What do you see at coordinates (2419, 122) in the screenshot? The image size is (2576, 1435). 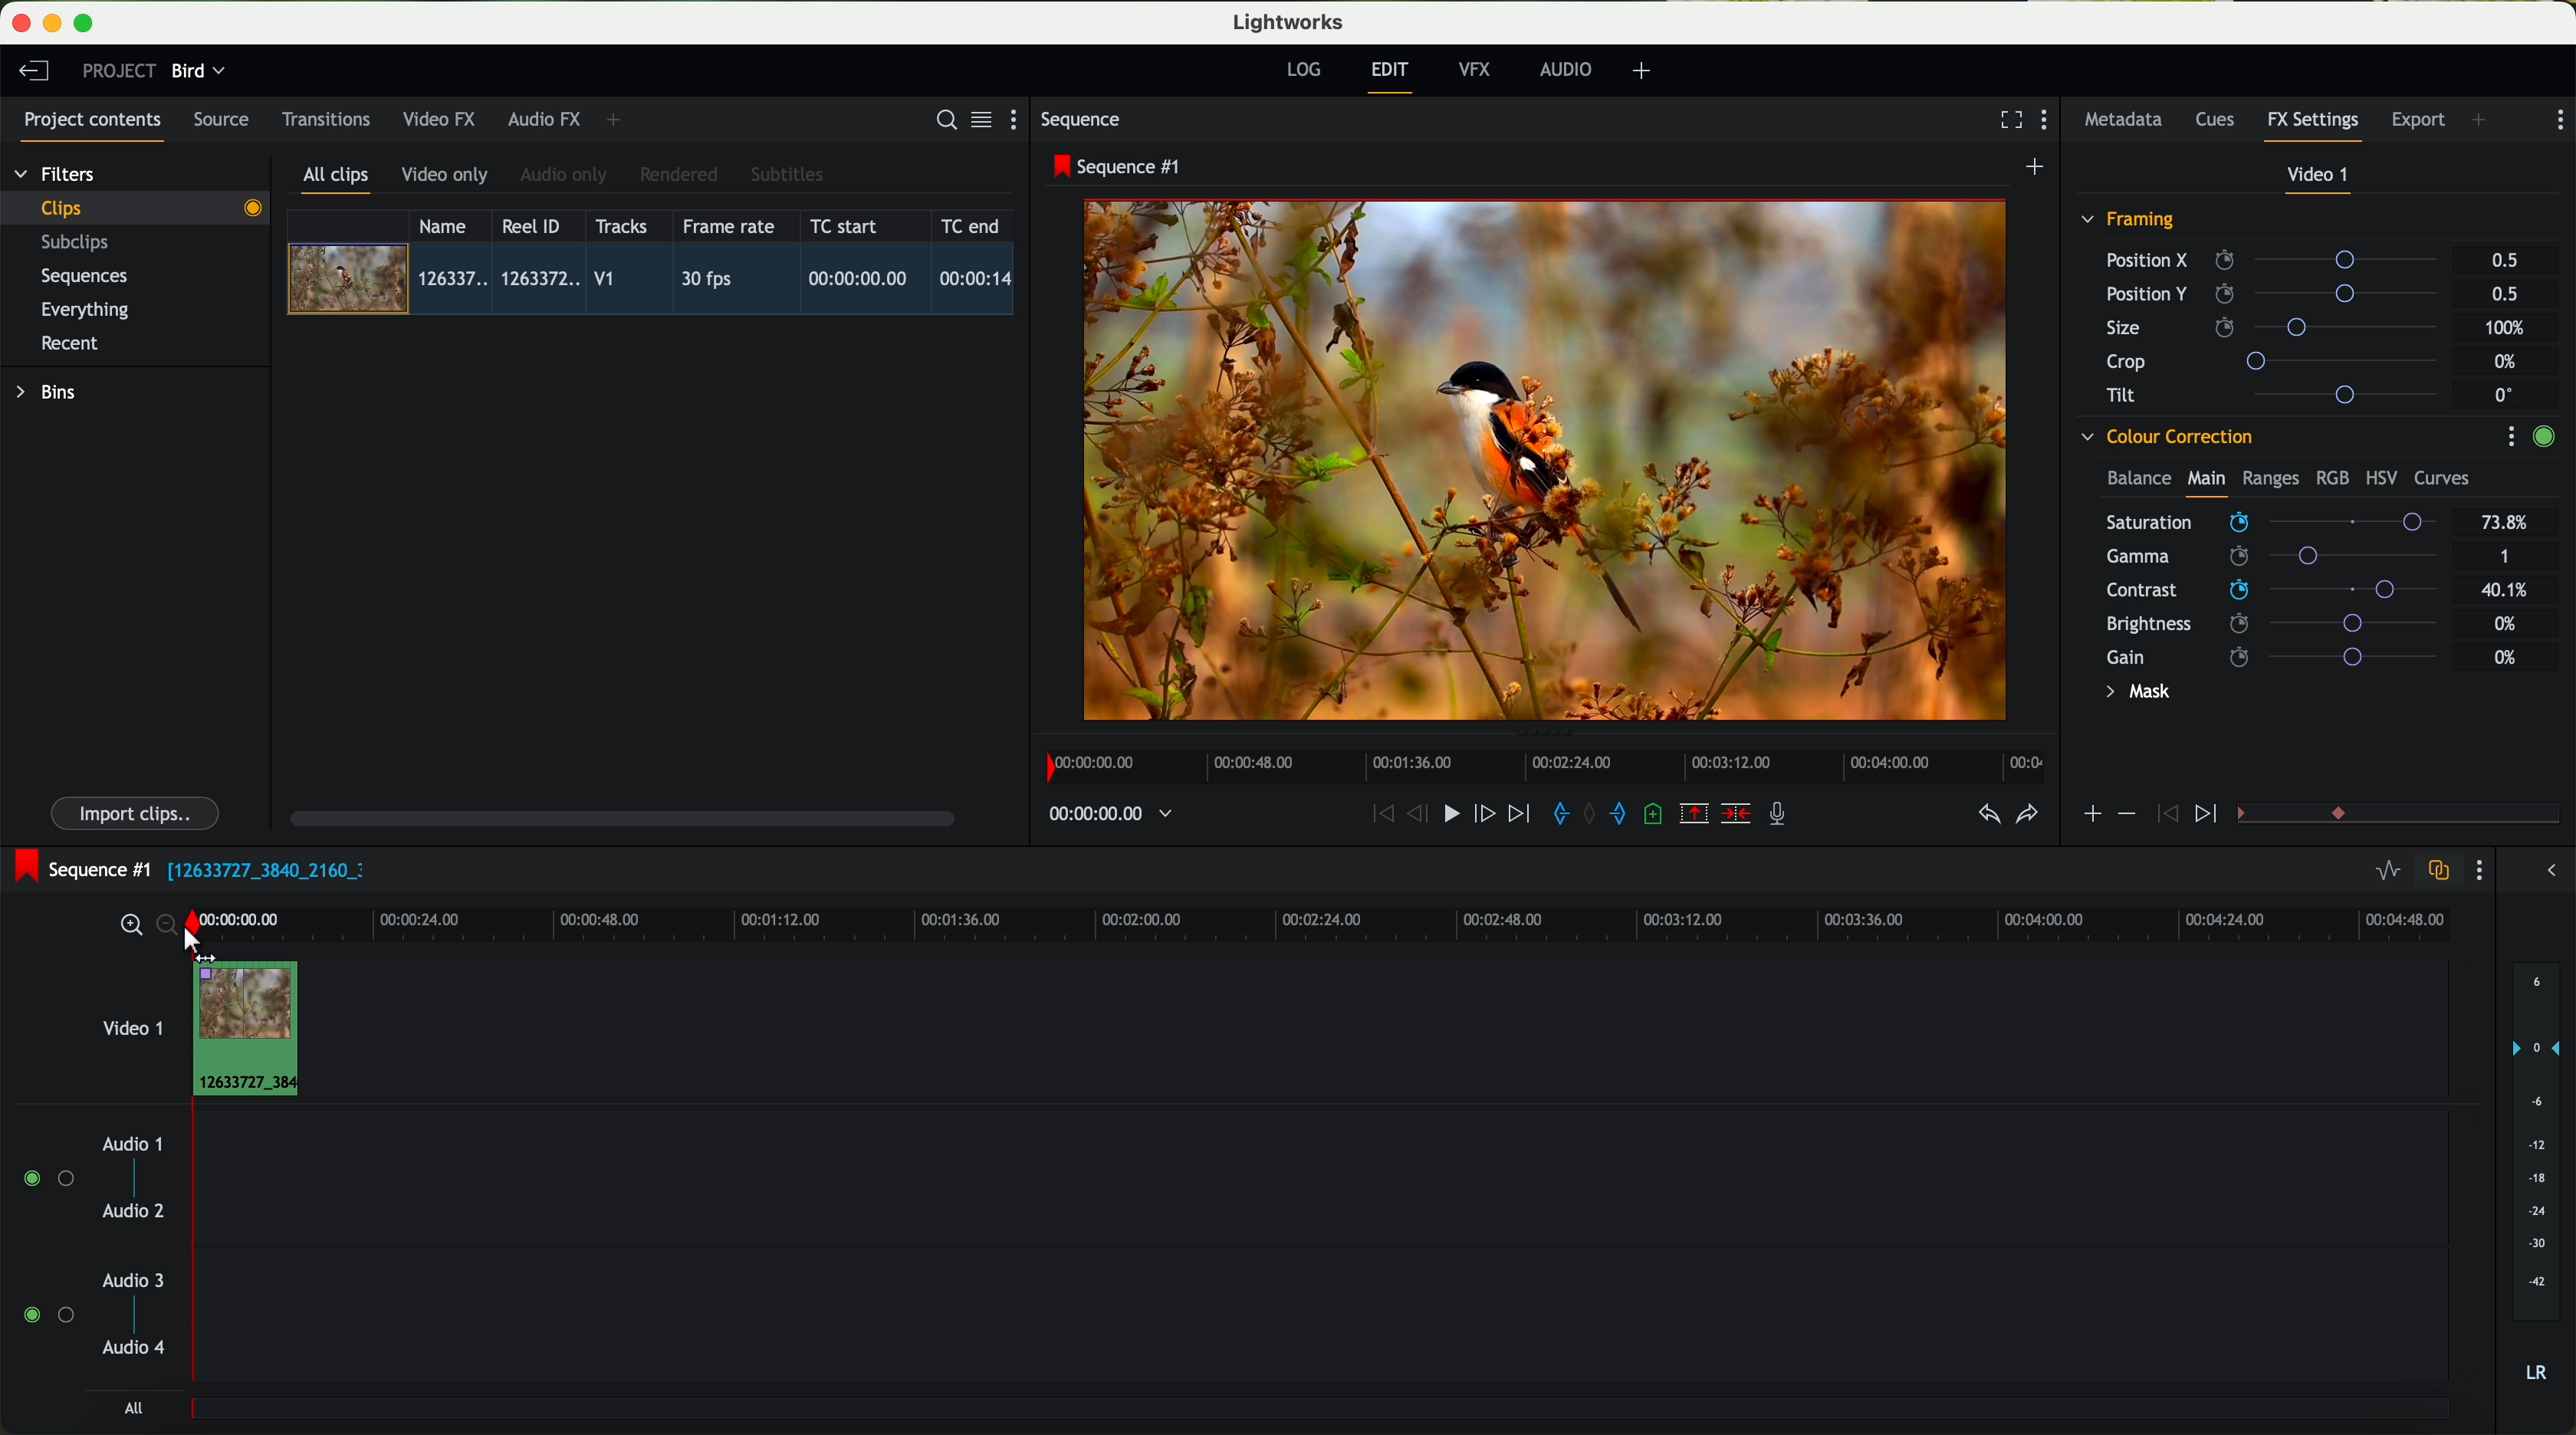 I see `export` at bounding box center [2419, 122].